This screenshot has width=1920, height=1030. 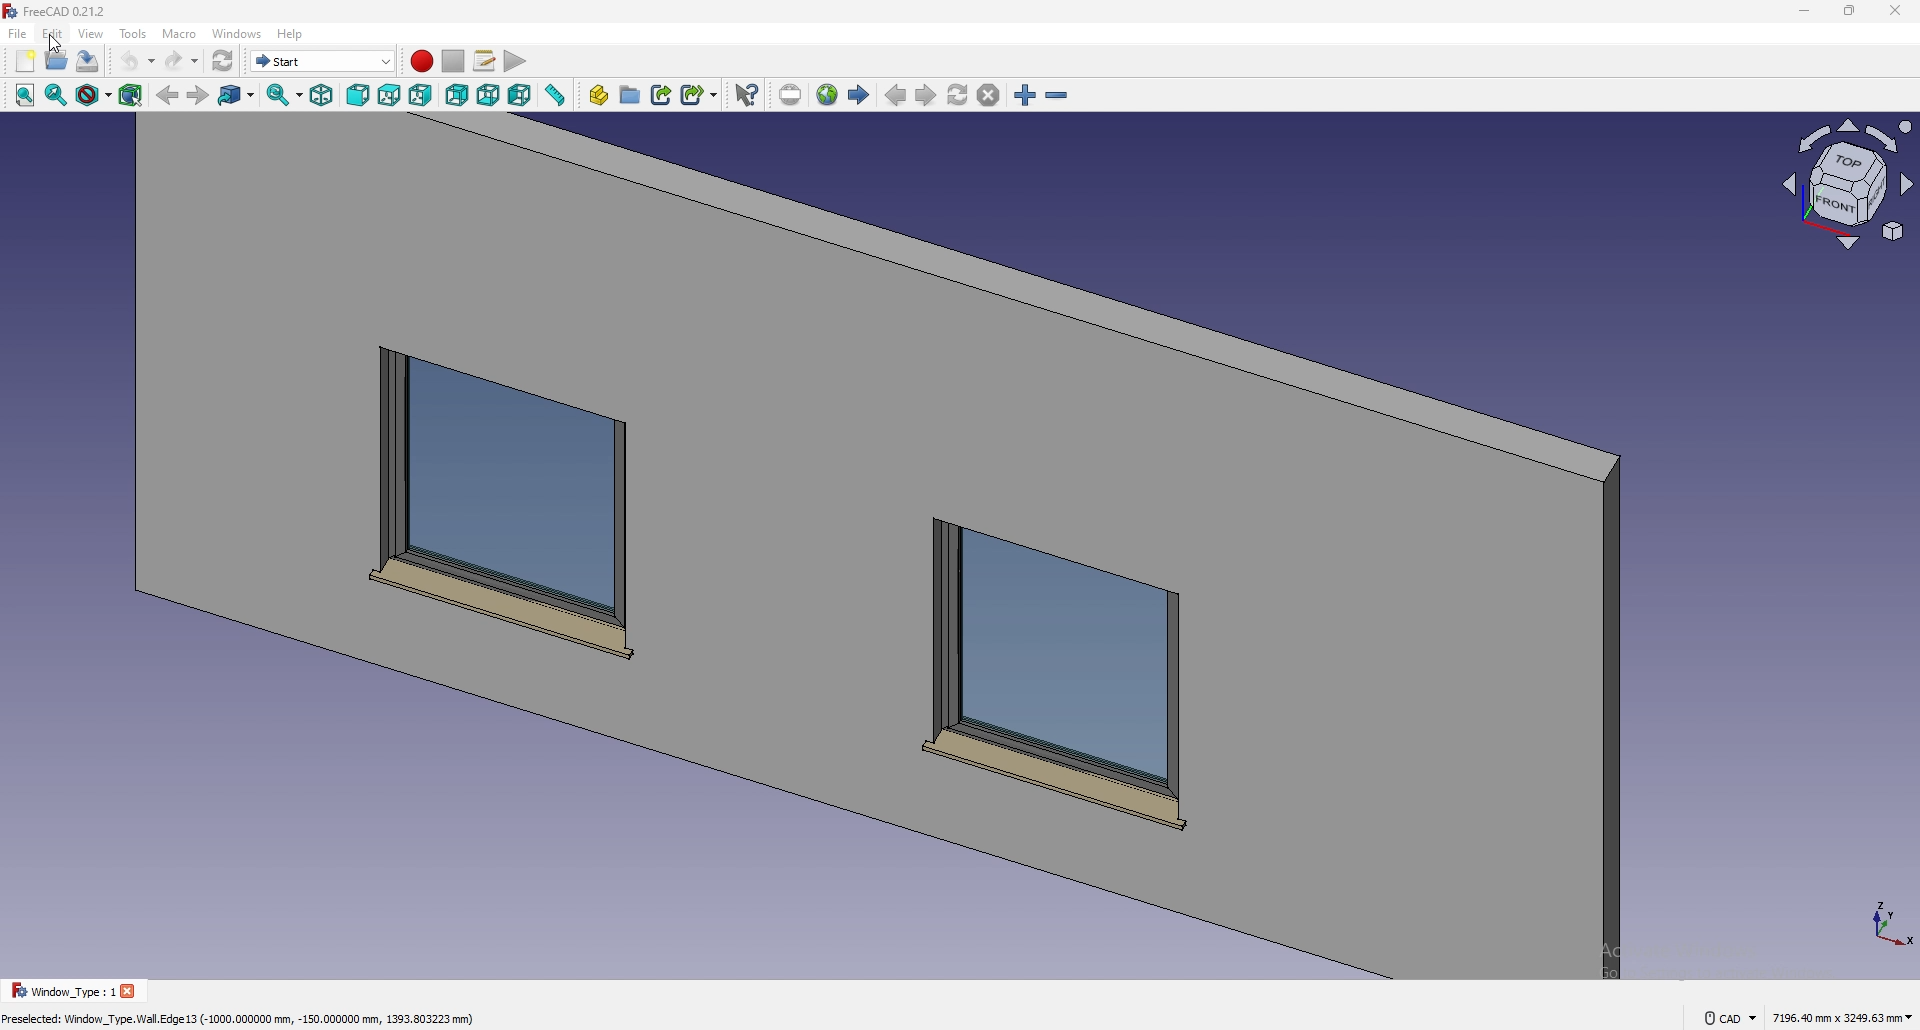 I want to click on previous page, so click(x=896, y=96).